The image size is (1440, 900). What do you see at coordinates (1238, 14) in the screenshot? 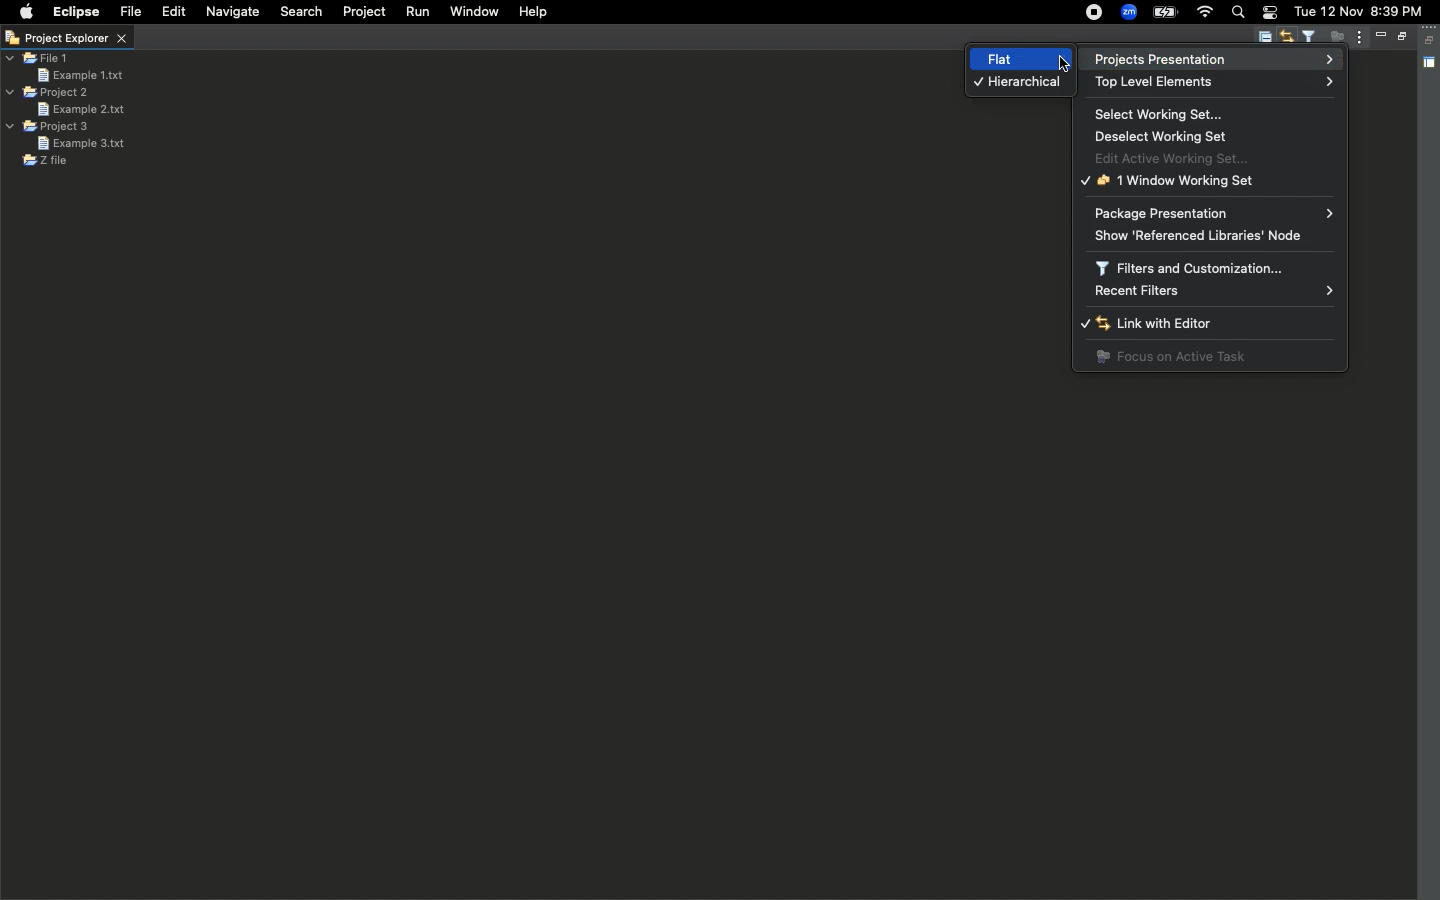
I see `Search` at bounding box center [1238, 14].